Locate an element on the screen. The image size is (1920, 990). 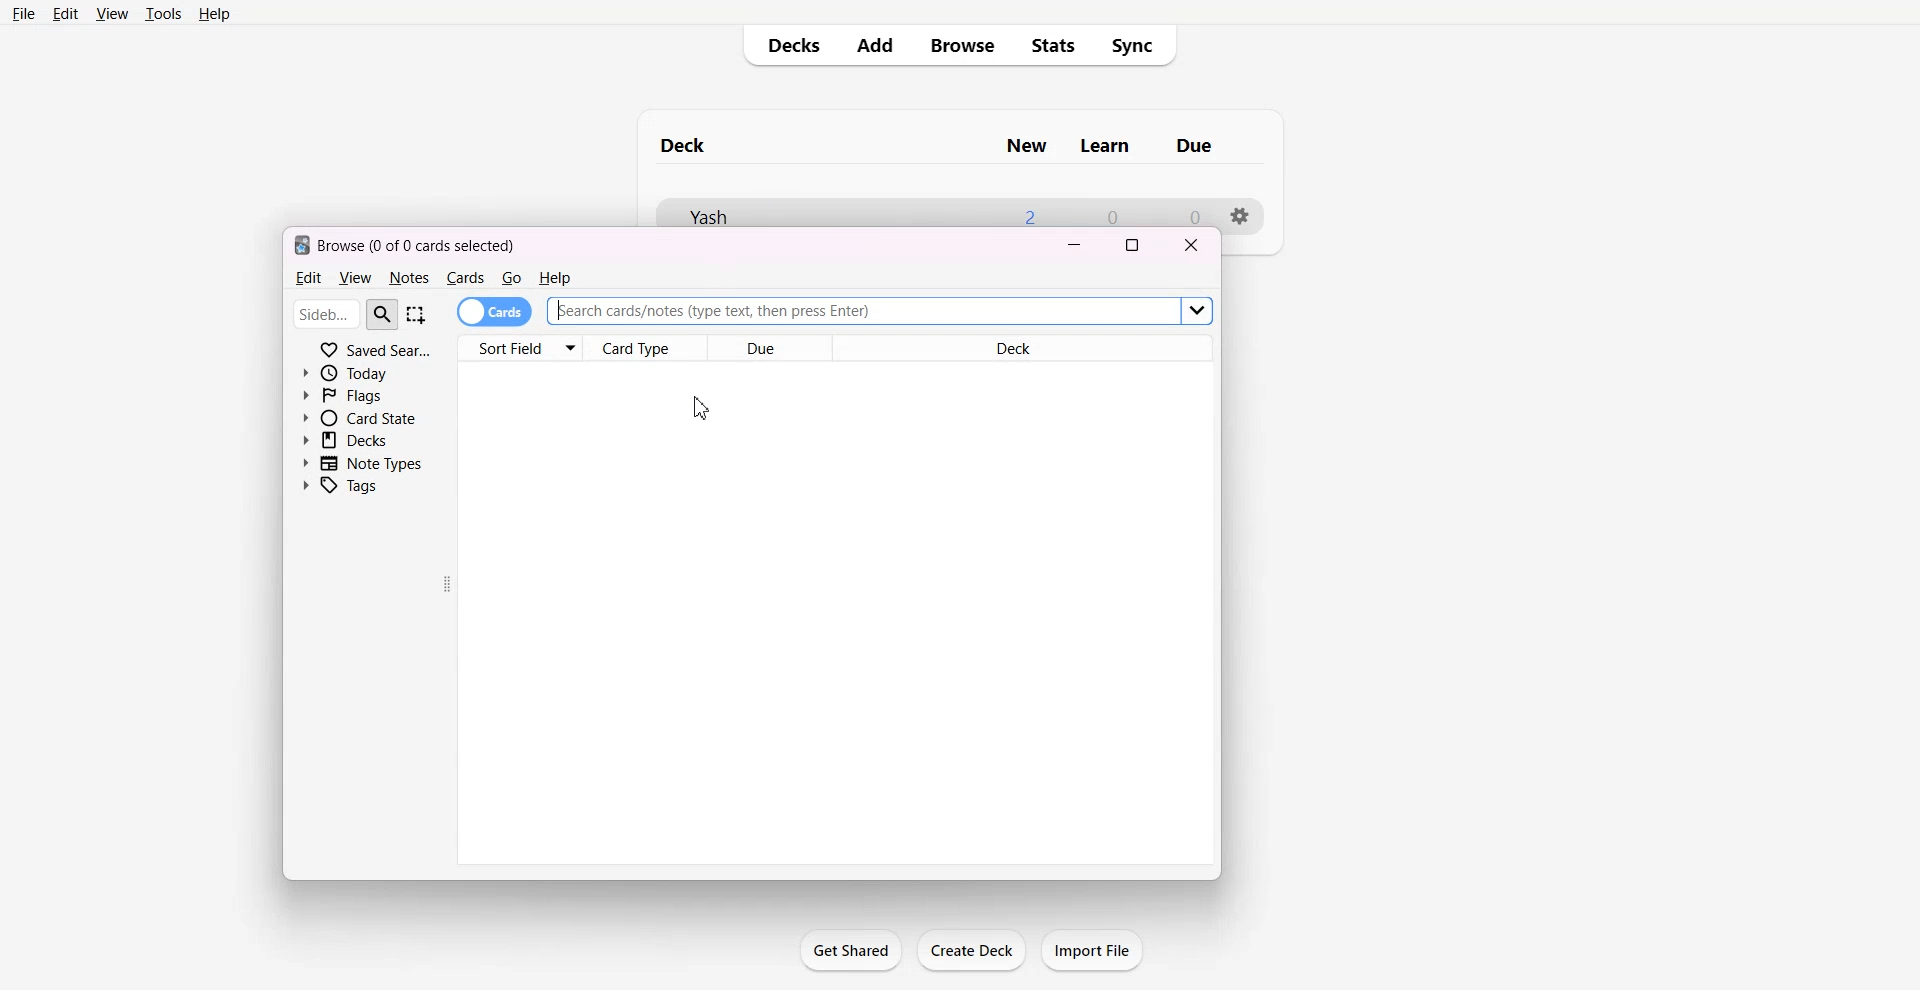
Browse is located at coordinates (965, 46).